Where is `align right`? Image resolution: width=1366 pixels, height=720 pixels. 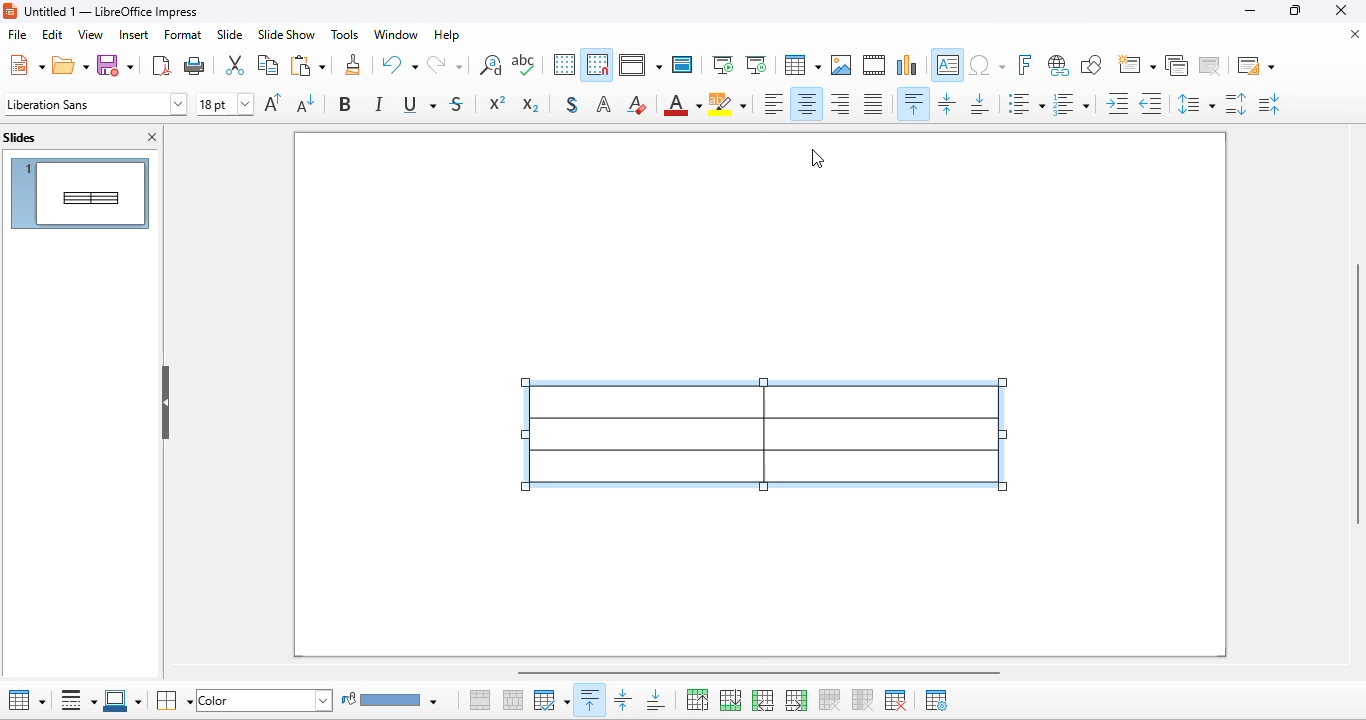
align right is located at coordinates (840, 104).